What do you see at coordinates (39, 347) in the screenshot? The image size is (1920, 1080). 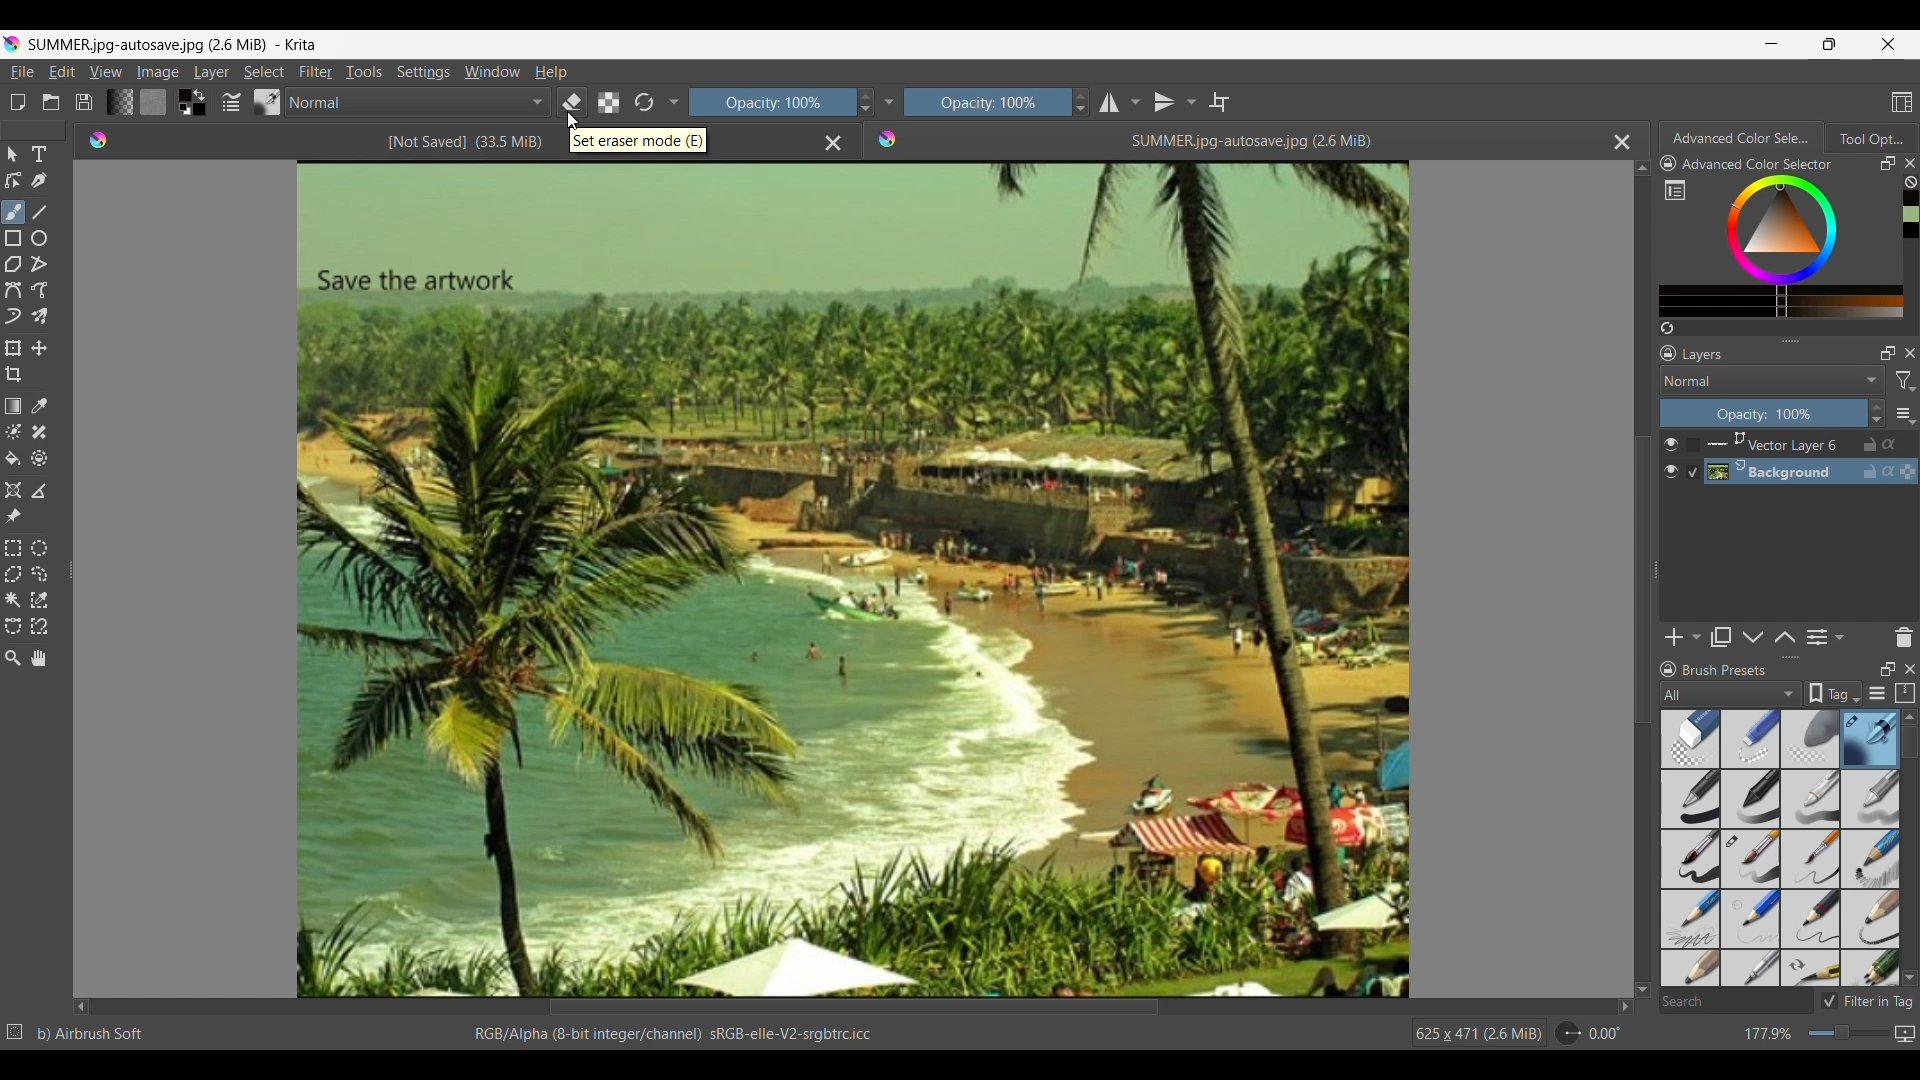 I see `Move a layer` at bounding box center [39, 347].